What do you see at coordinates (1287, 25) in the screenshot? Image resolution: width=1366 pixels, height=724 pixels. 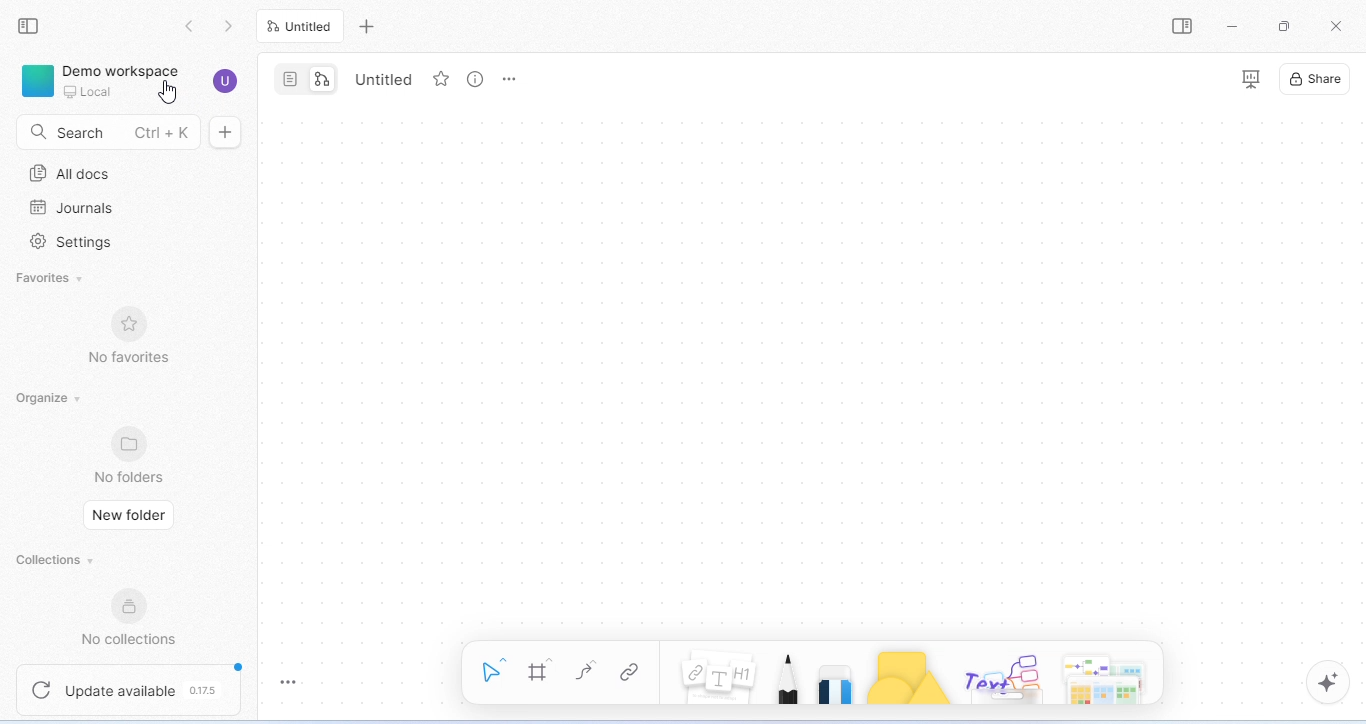 I see `maximize` at bounding box center [1287, 25].